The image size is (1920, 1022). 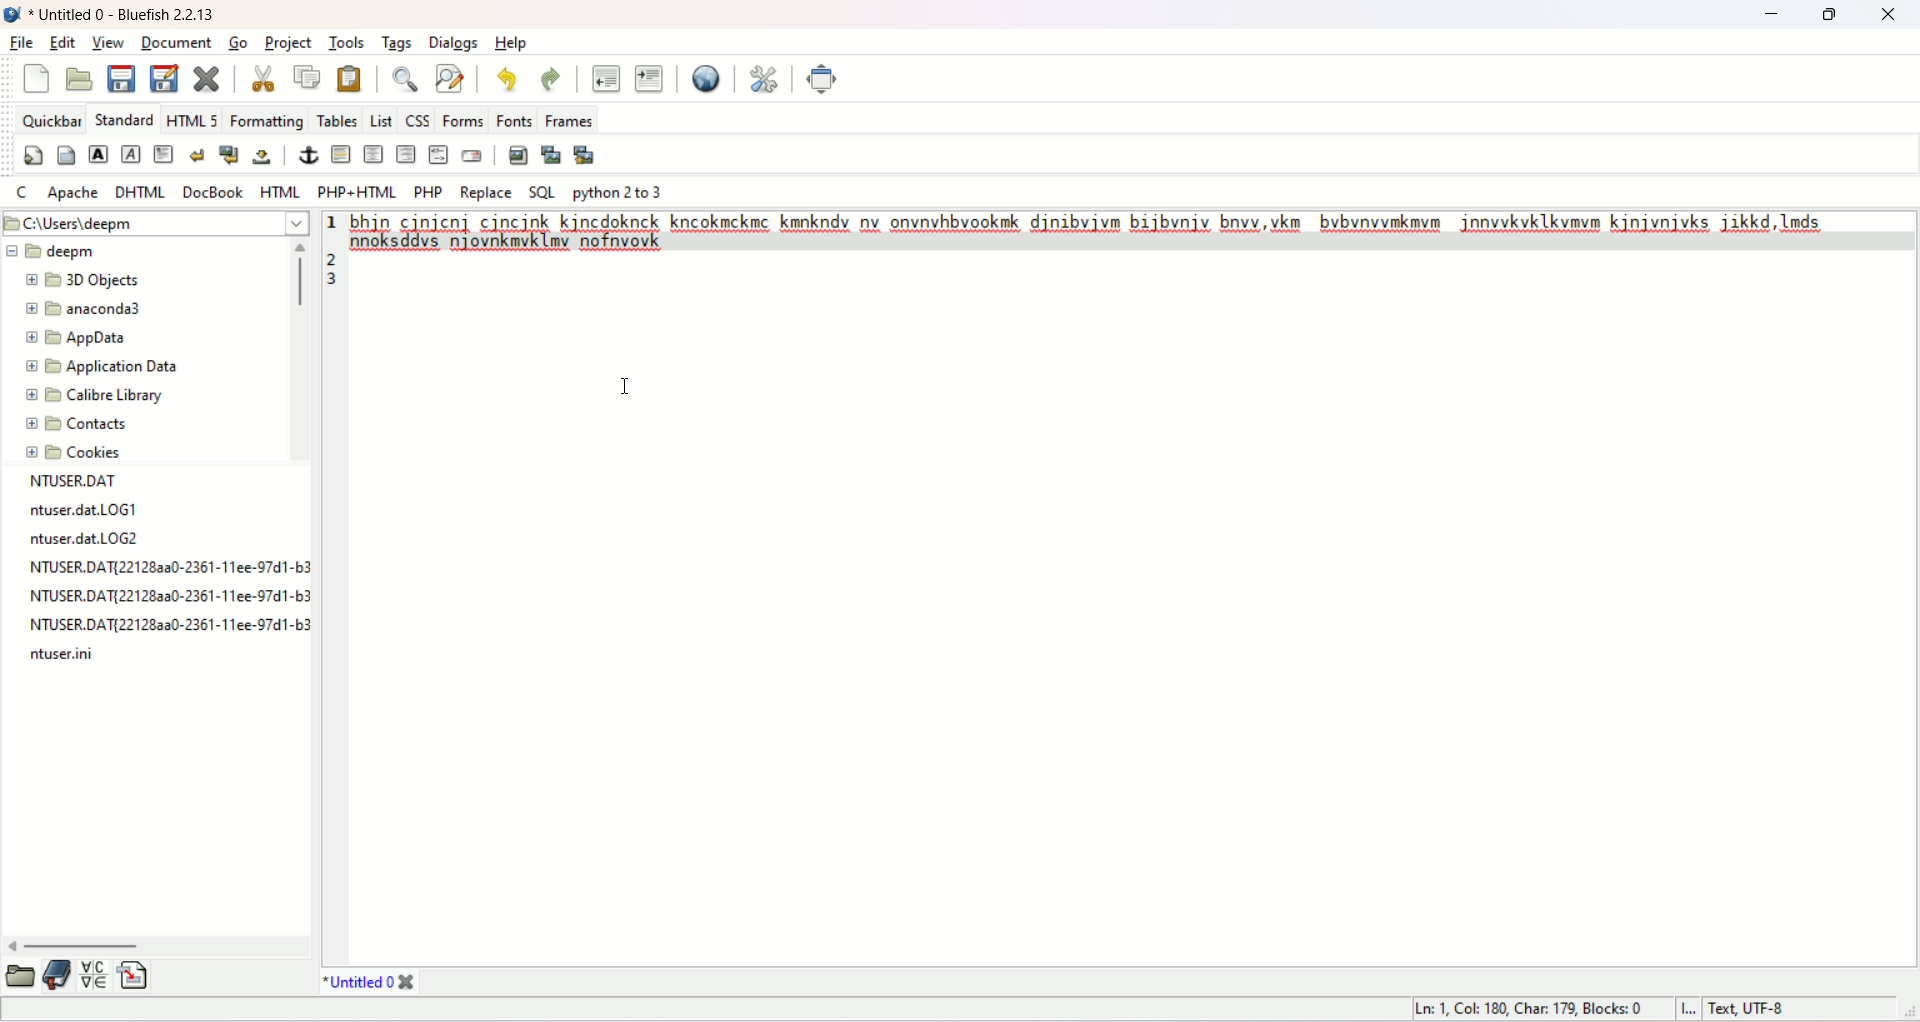 I want to click on HTML 5, so click(x=194, y=120).